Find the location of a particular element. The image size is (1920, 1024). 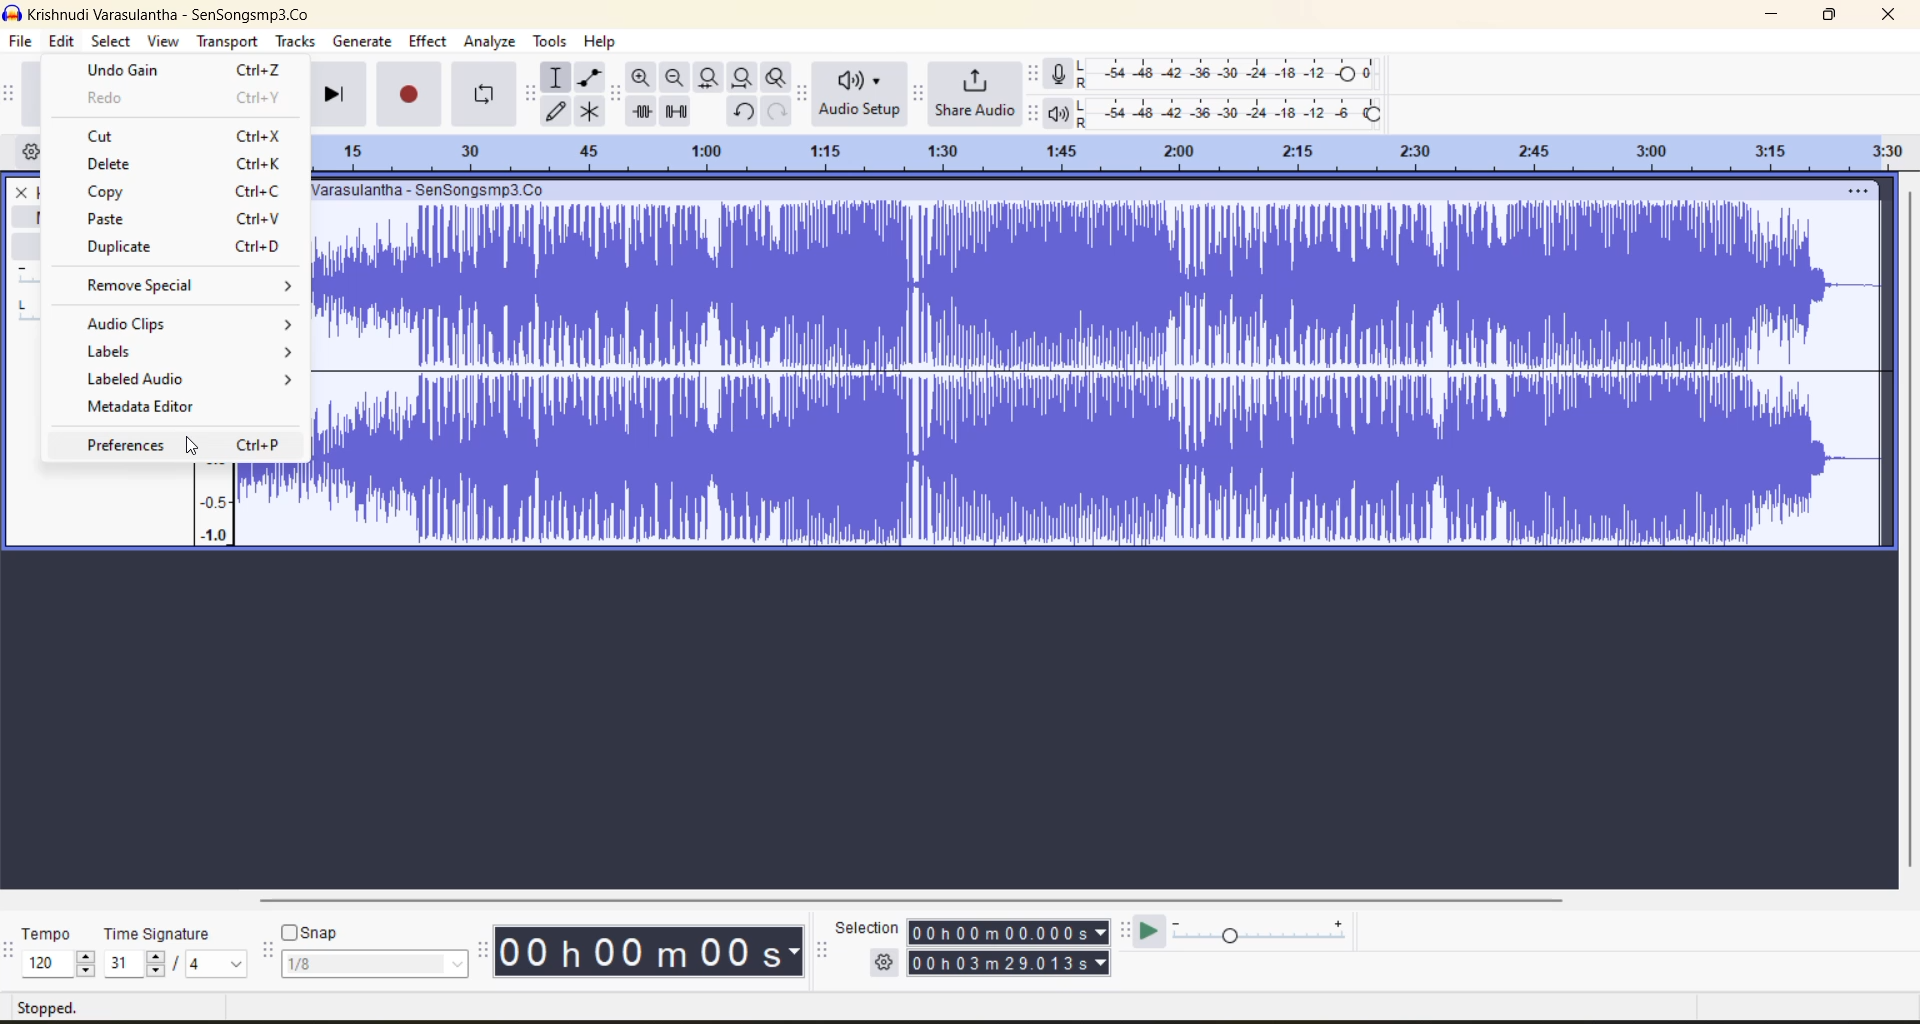

recording level is located at coordinates (1229, 74).